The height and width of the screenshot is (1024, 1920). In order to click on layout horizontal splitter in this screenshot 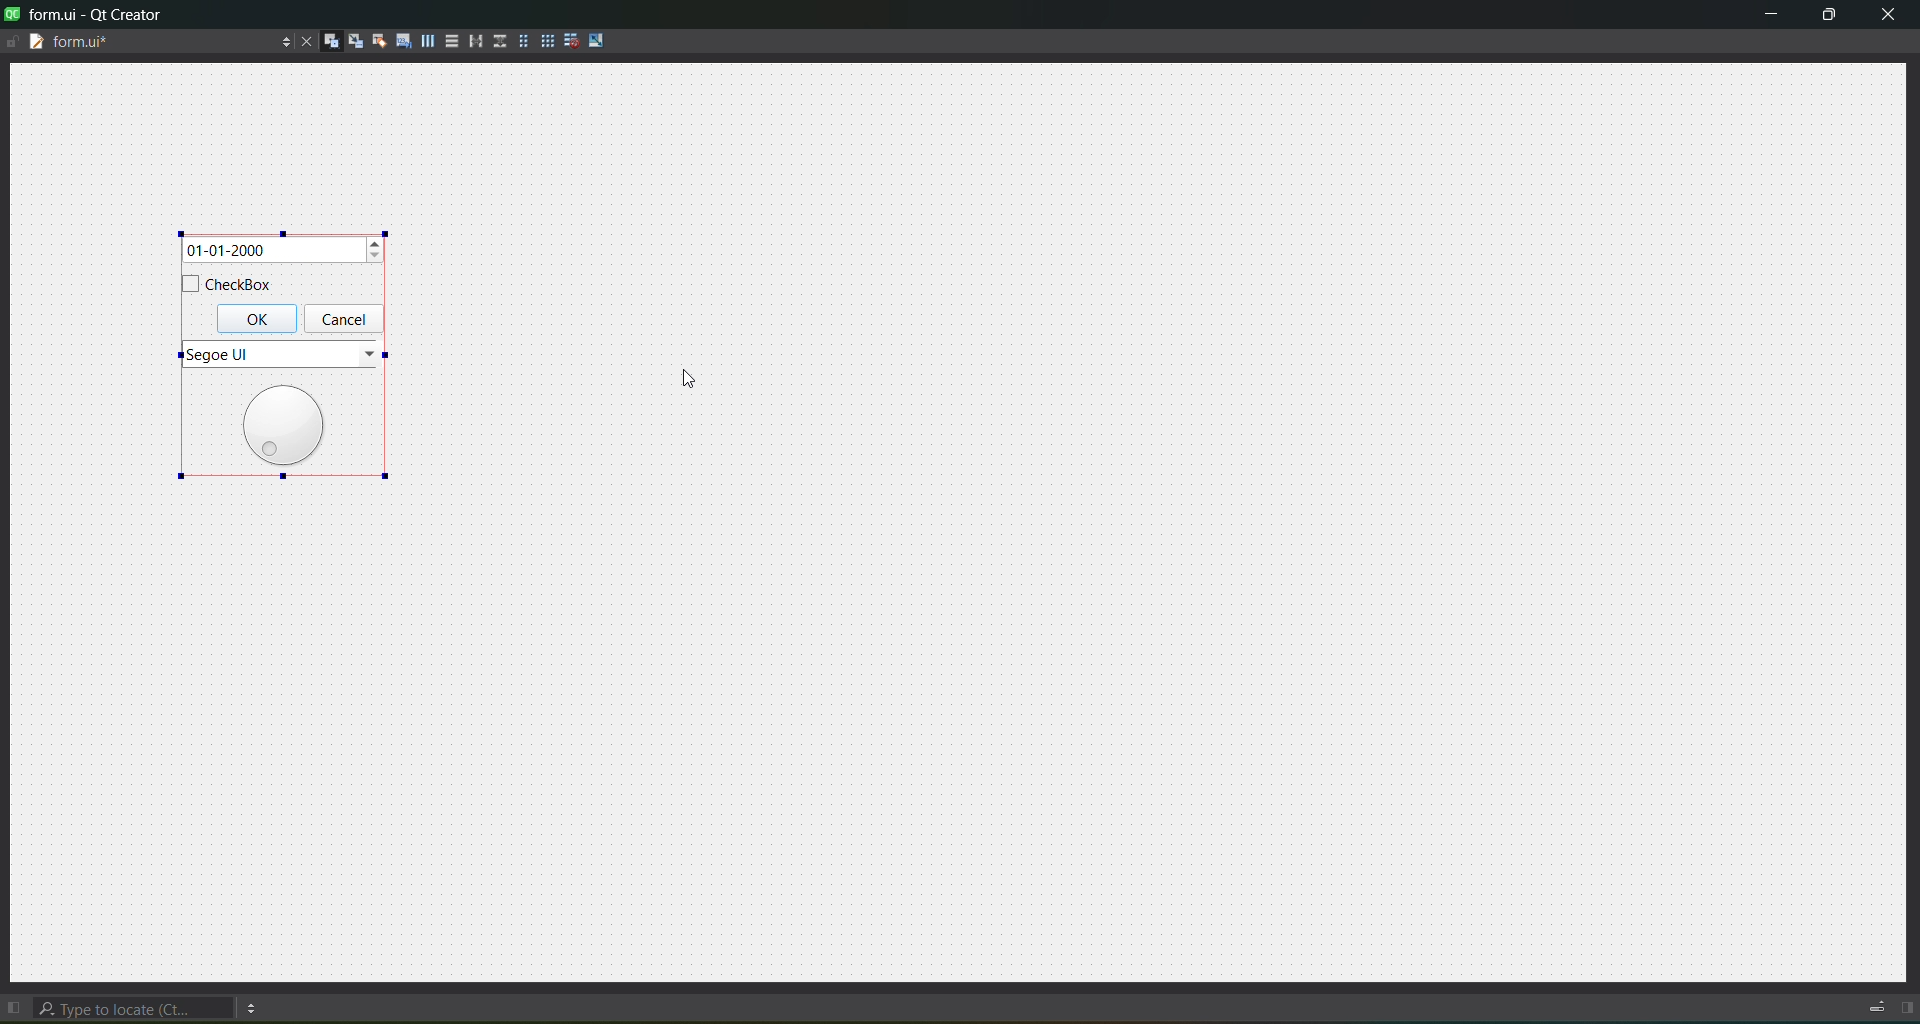, I will do `click(474, 39)`.